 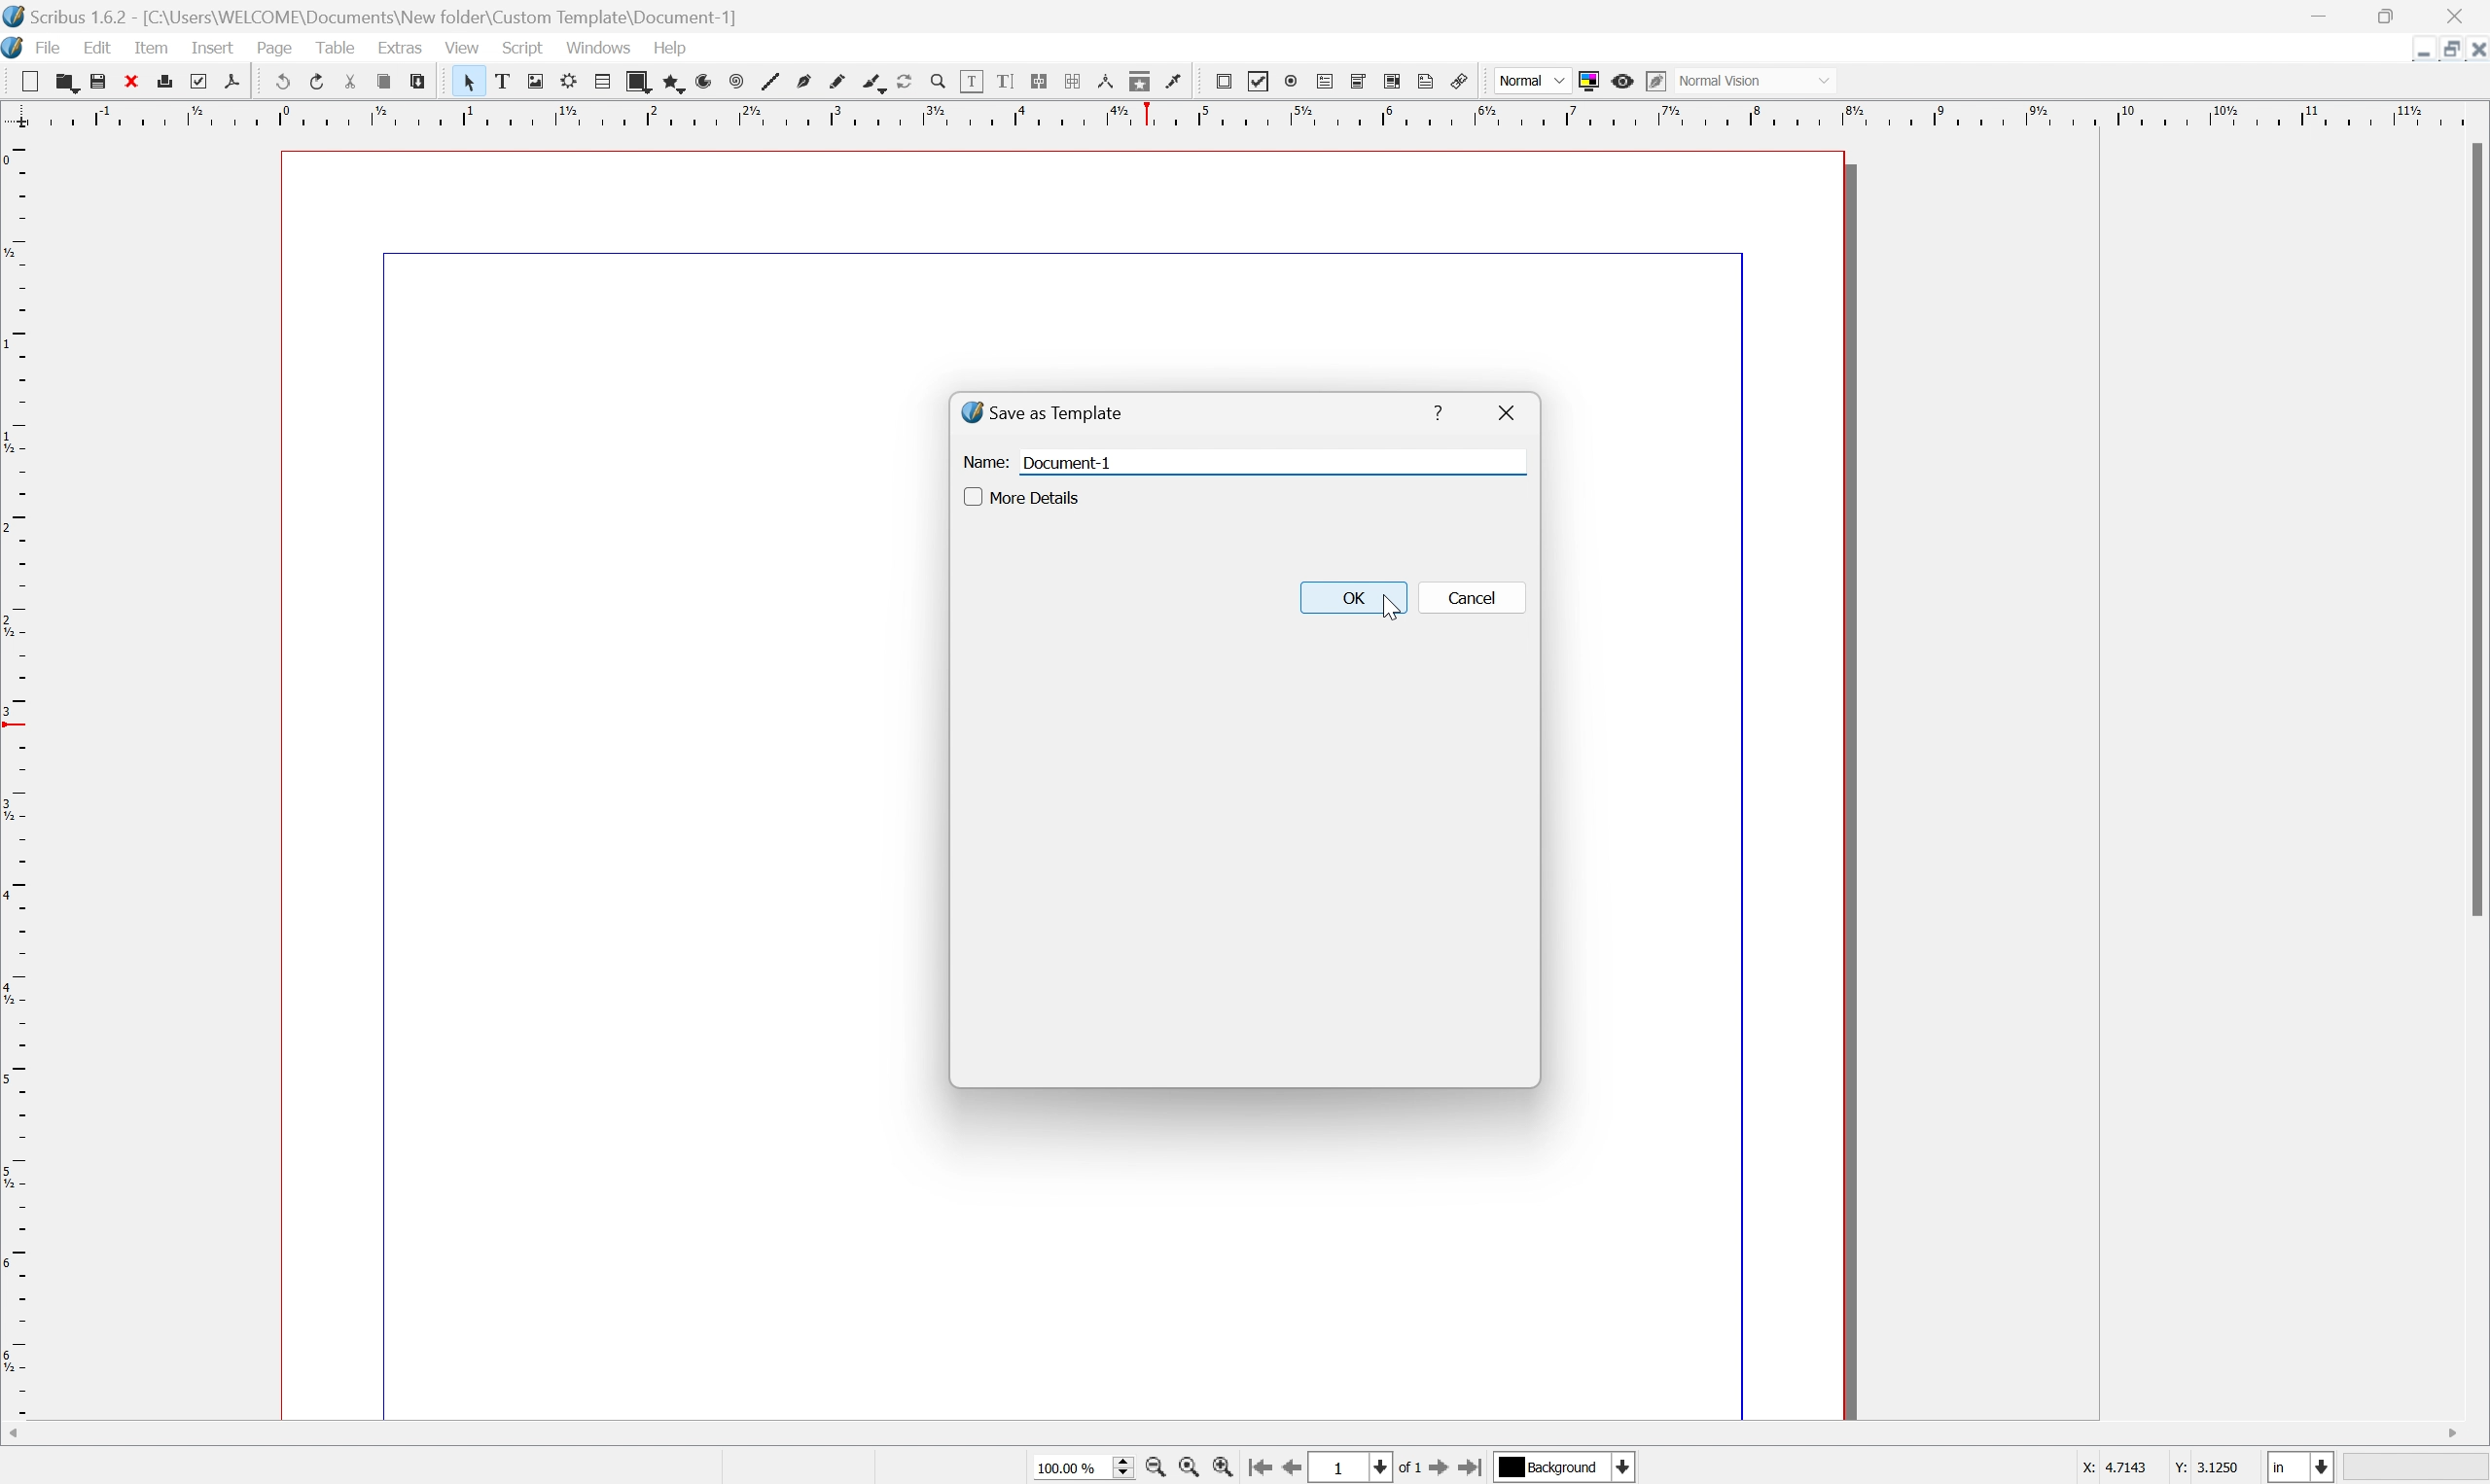 What do you see at coordinates (1044, 416) in the screenshot?
I see `Save as template` at bounding box center [1044, 416].